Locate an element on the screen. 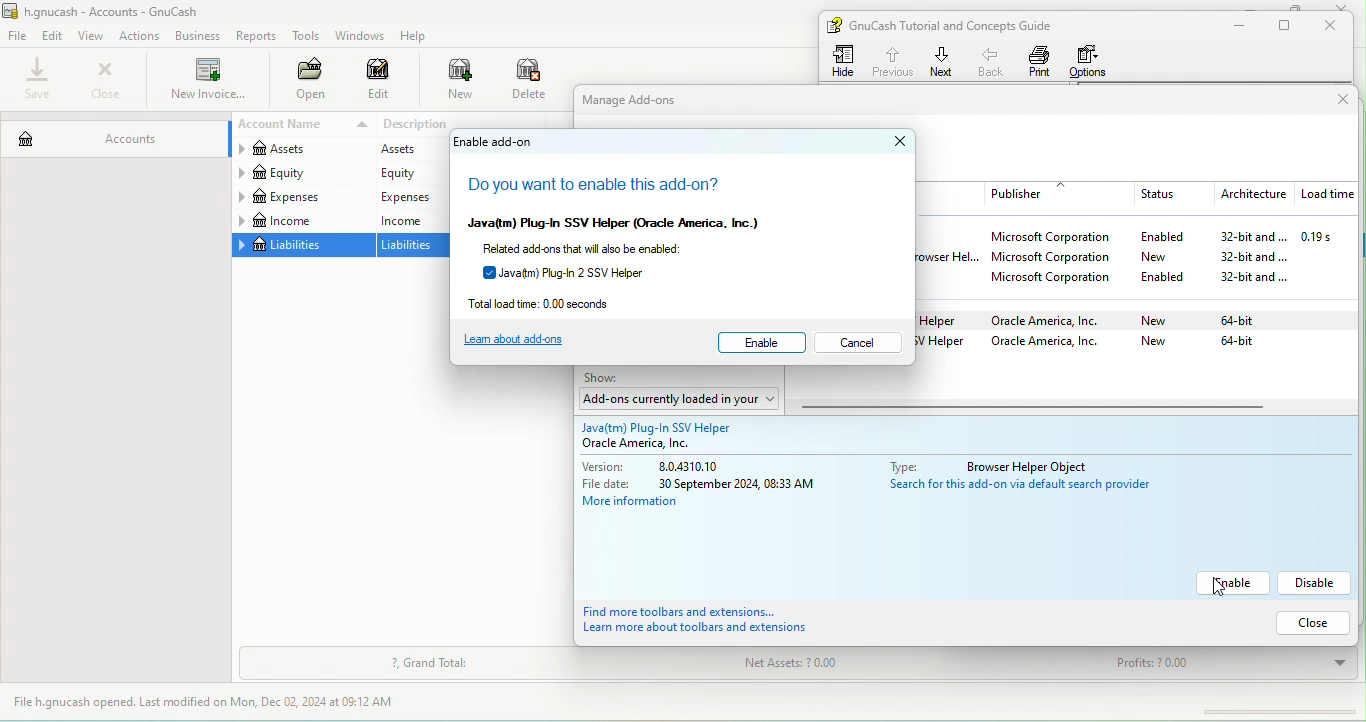  actions is located at coordinates (143, 36).